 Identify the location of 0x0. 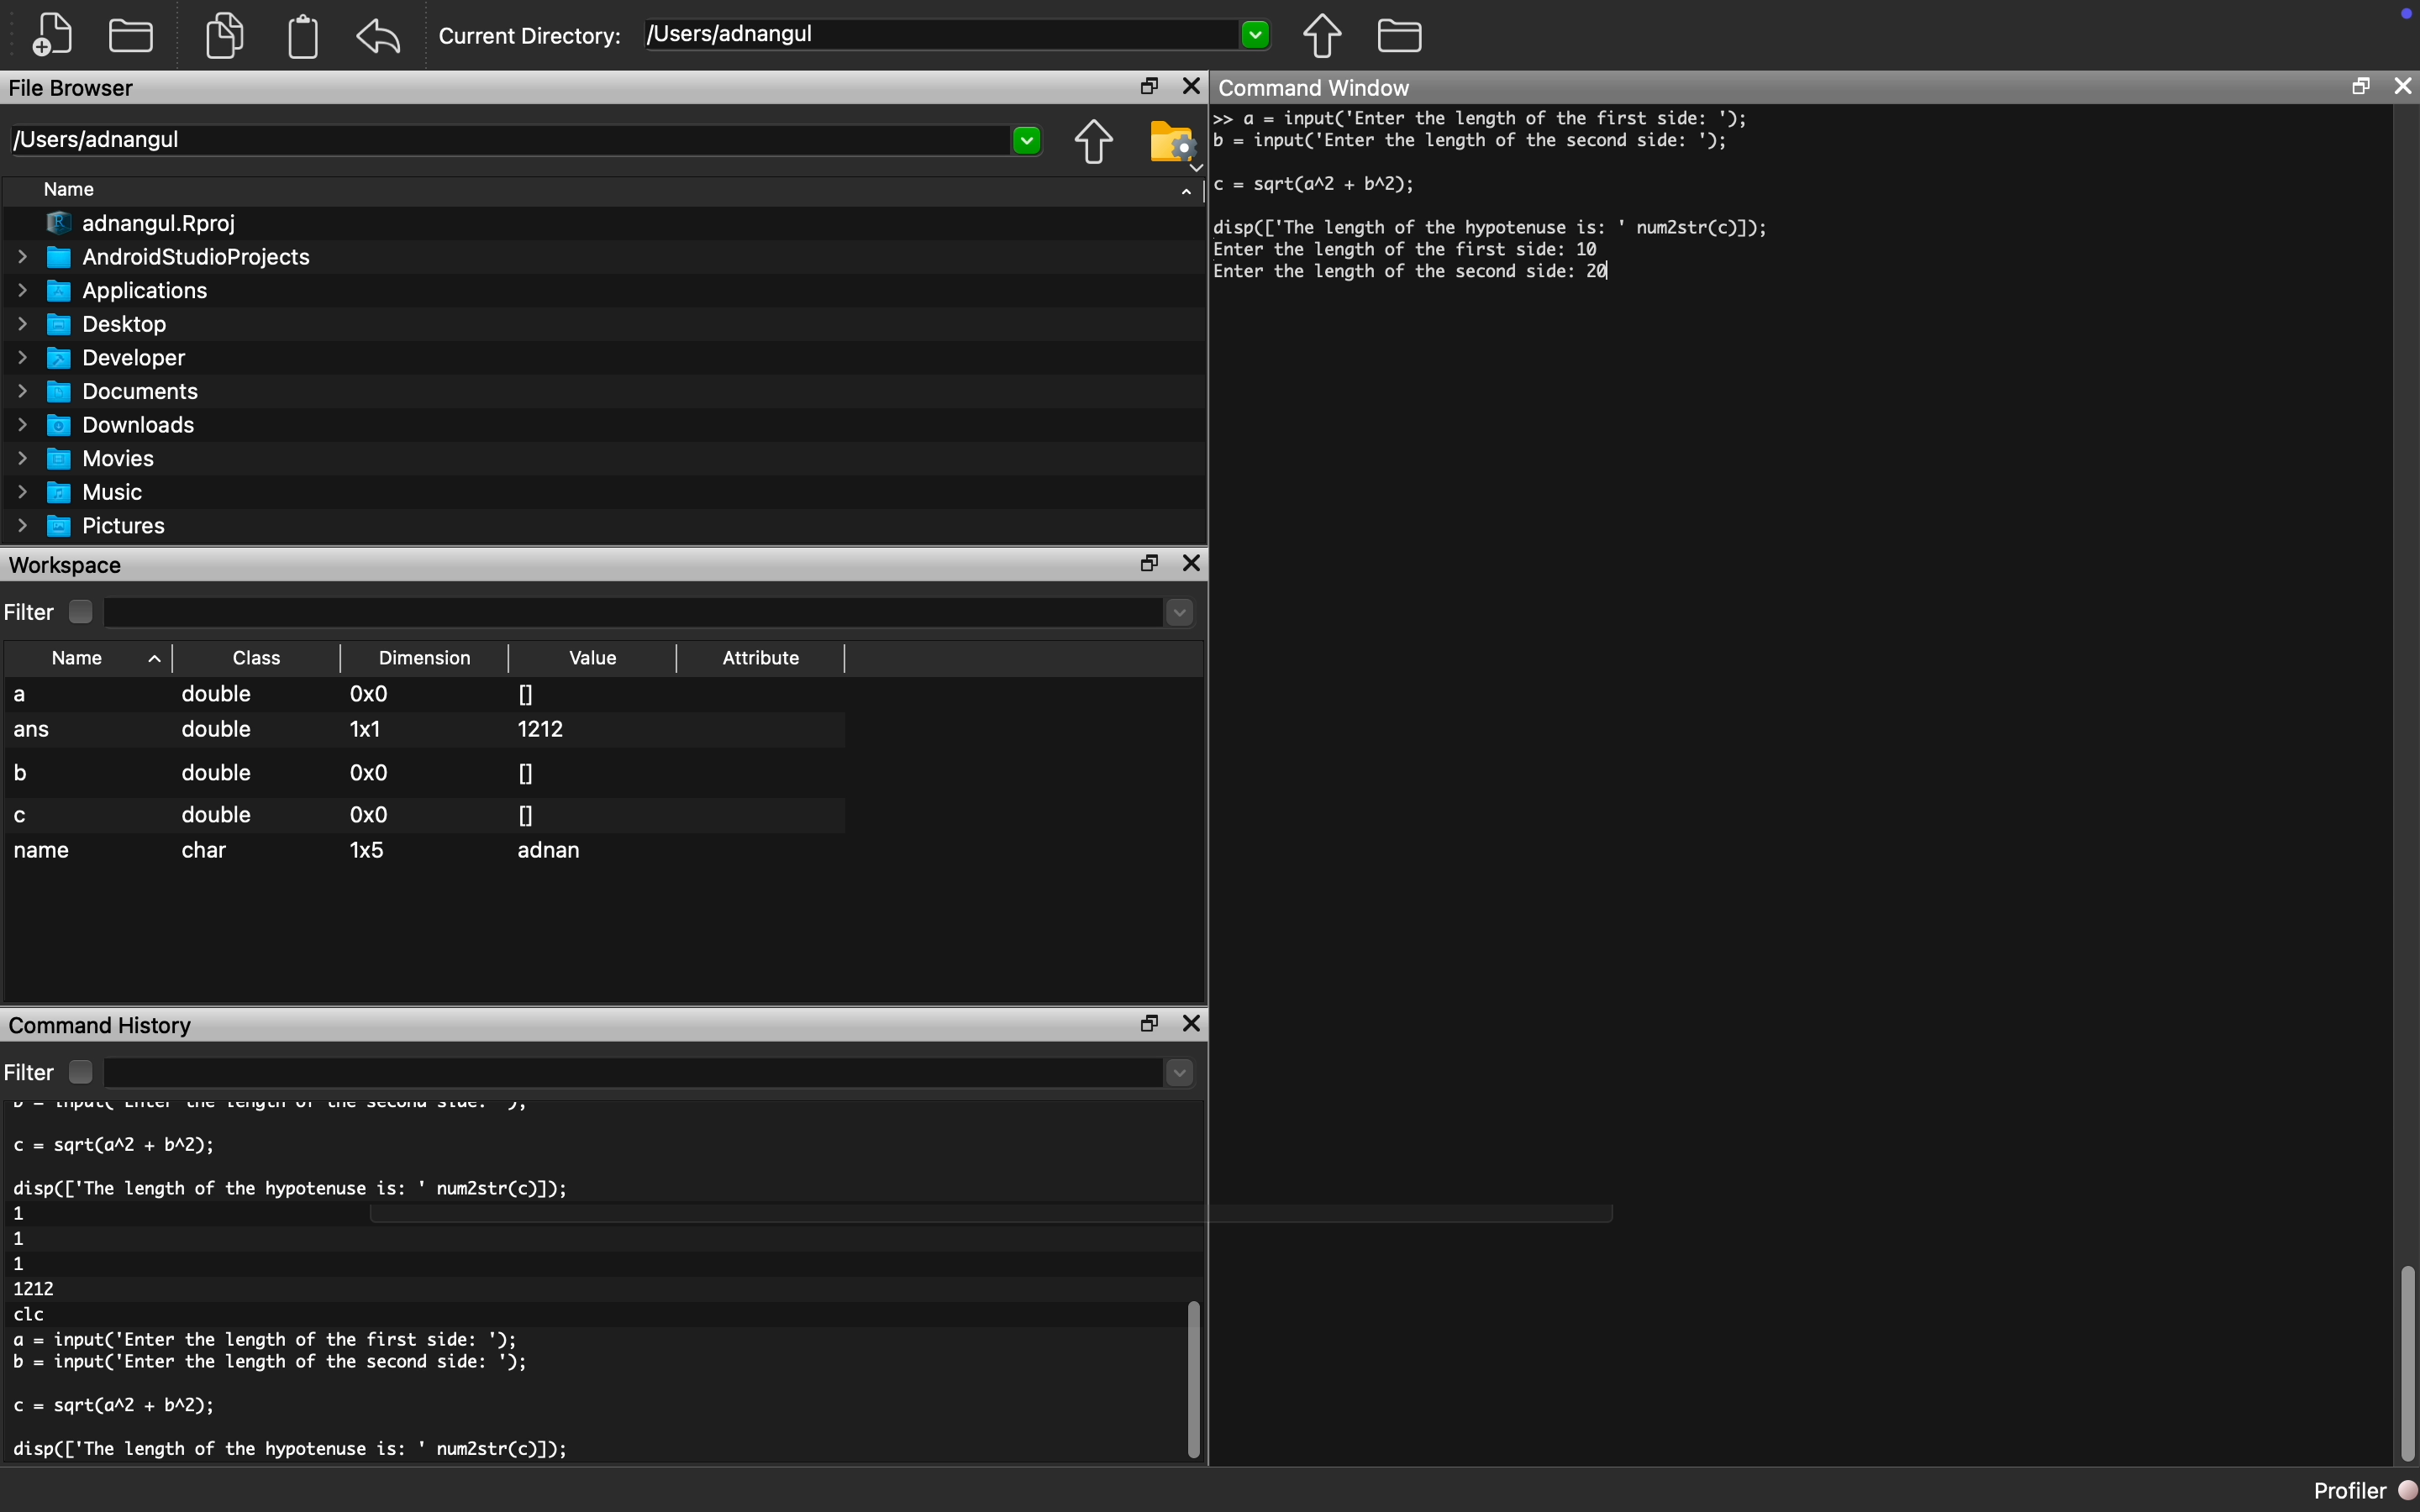
(365, 815).